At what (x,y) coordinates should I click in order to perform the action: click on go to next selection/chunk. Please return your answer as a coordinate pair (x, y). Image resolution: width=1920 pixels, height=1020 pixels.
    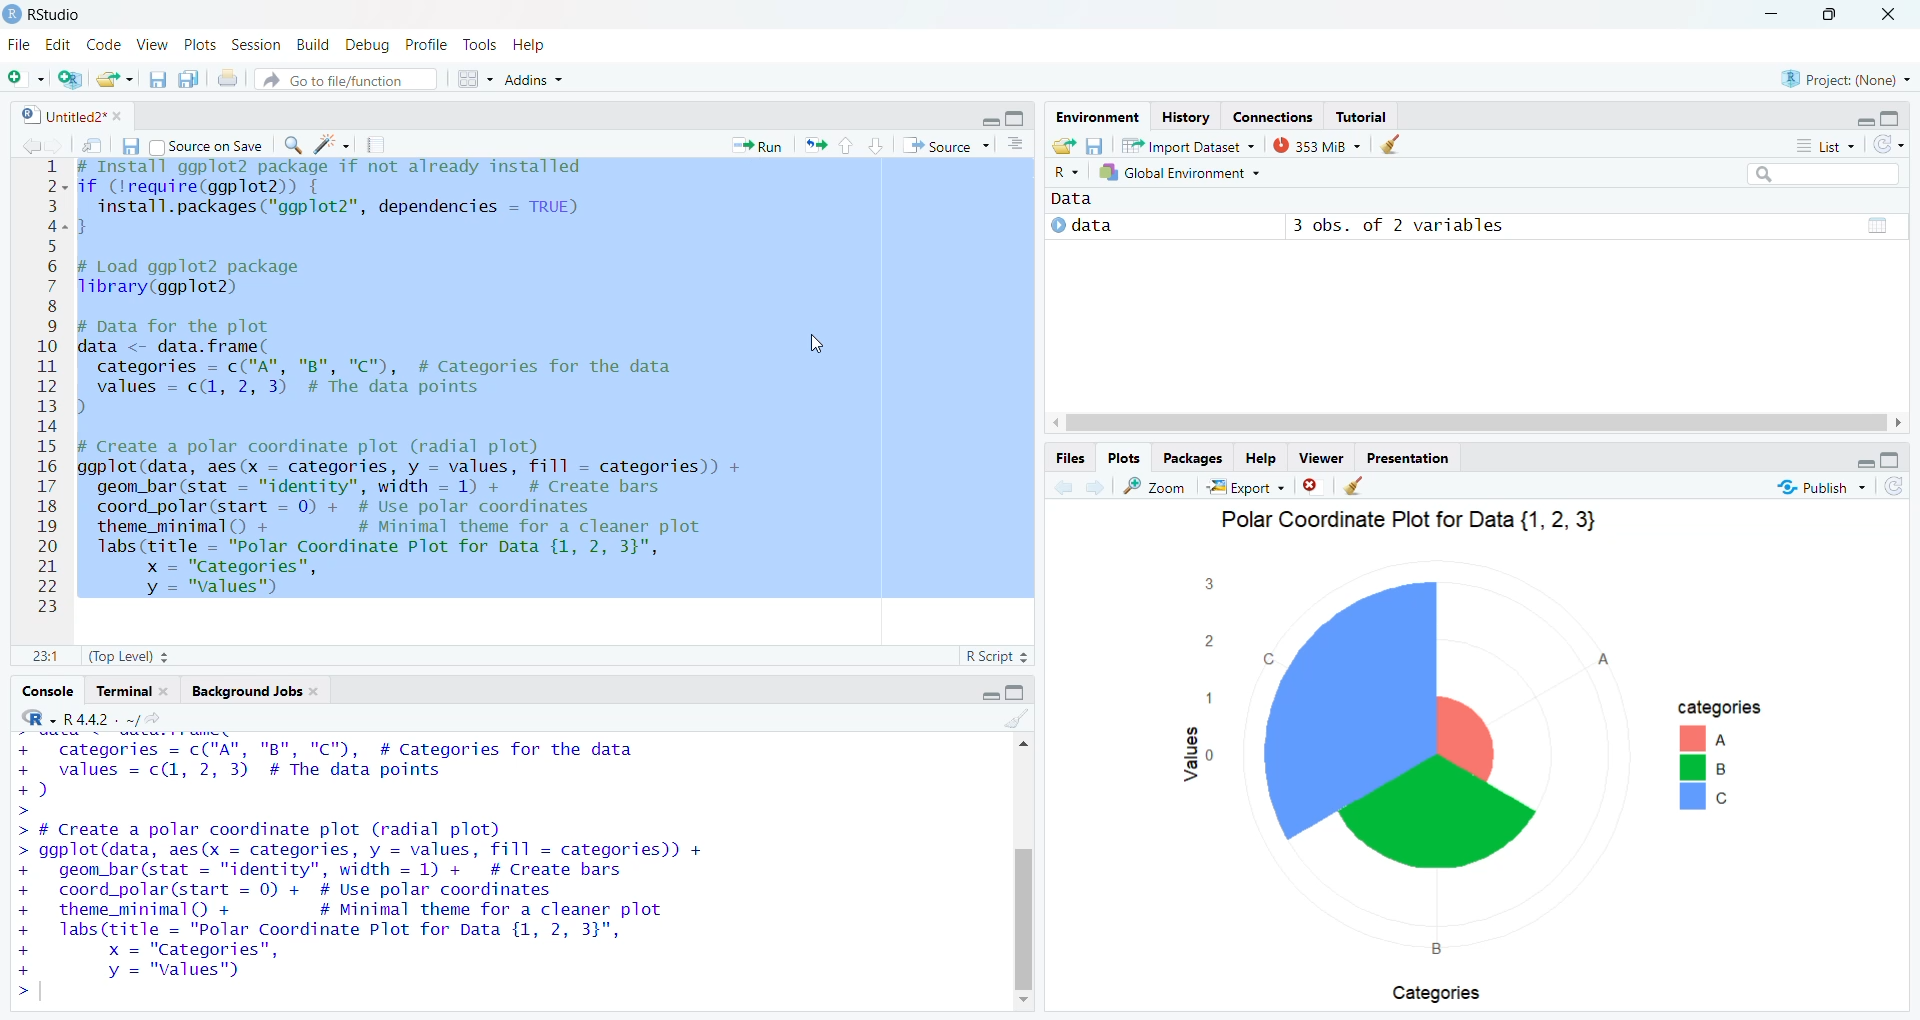
    Looking at the image, I should click on (874, 146).